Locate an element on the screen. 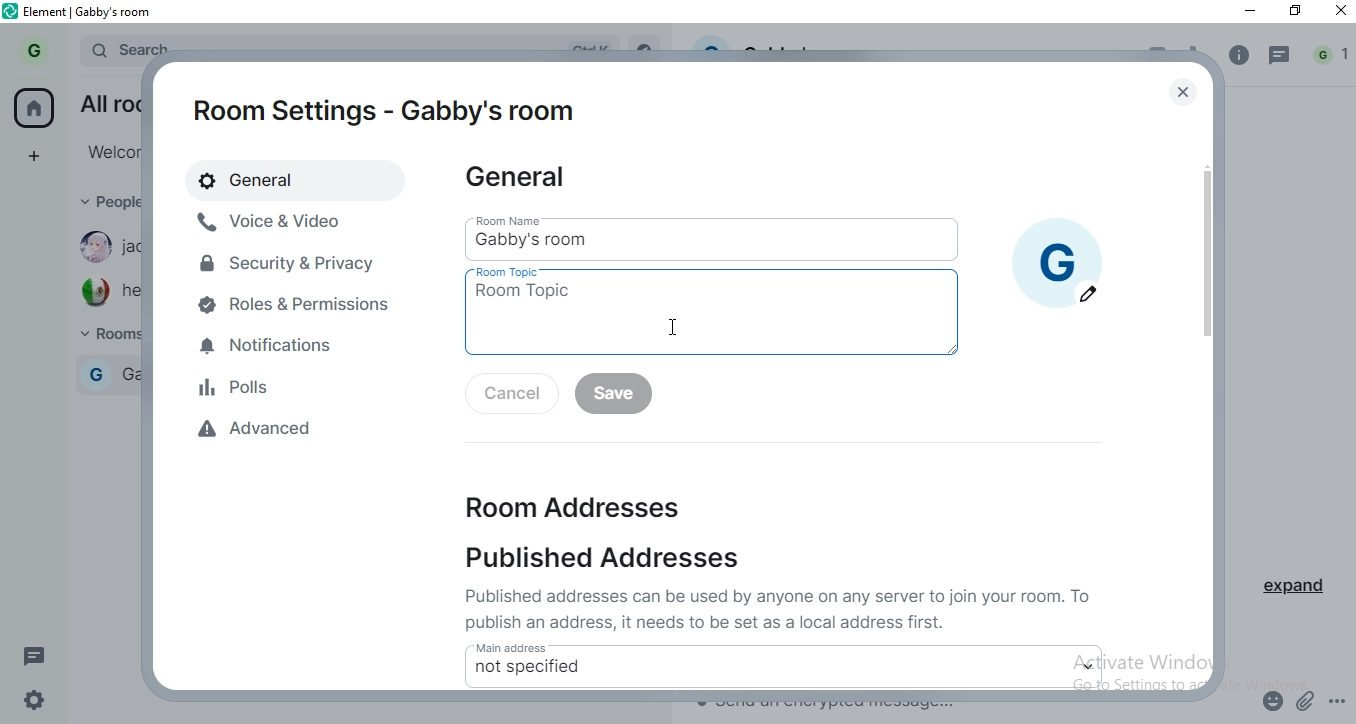 The height and width of the screenshot is (724, 1356). polls is located at coordinates (300, 385).